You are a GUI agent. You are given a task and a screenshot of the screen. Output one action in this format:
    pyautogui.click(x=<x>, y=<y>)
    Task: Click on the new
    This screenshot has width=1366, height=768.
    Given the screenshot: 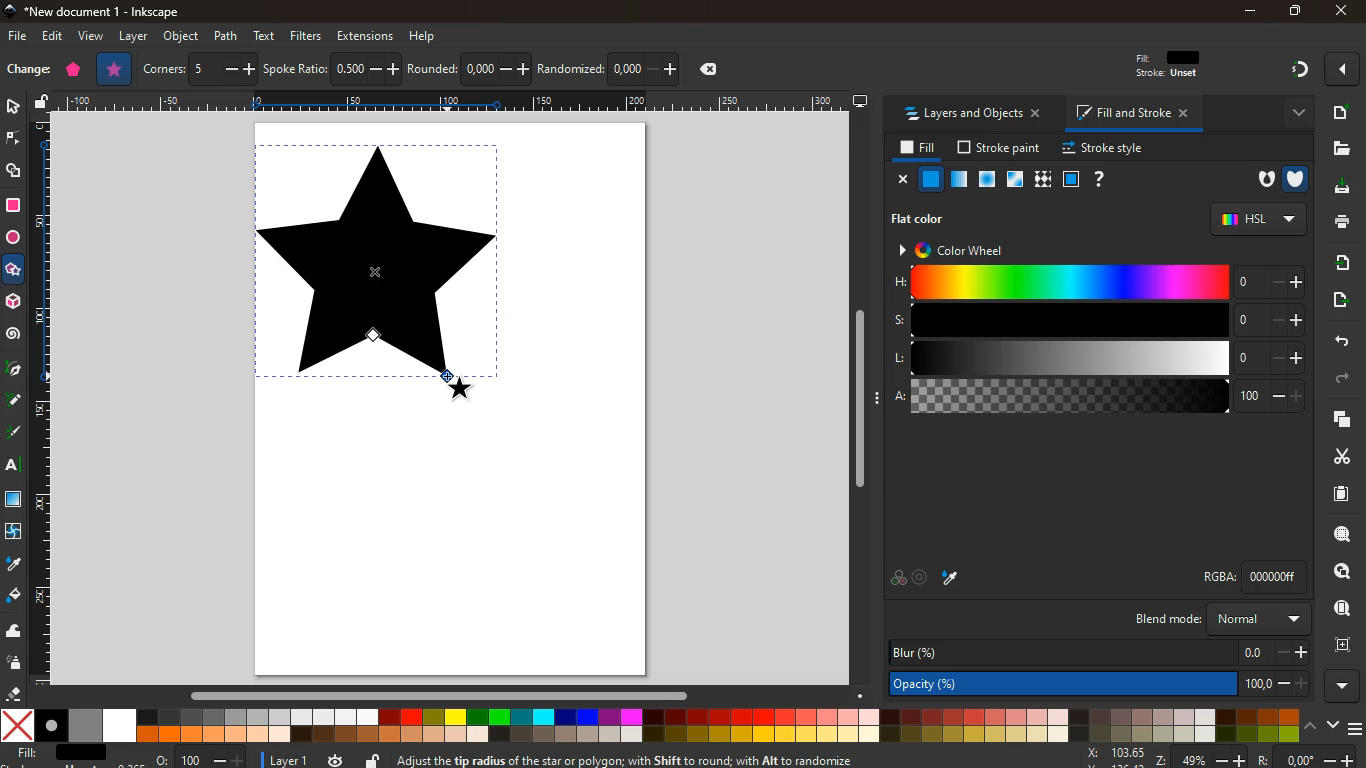 What is the action you would take?
    pyautogui.click(x=1337, y=114)
    